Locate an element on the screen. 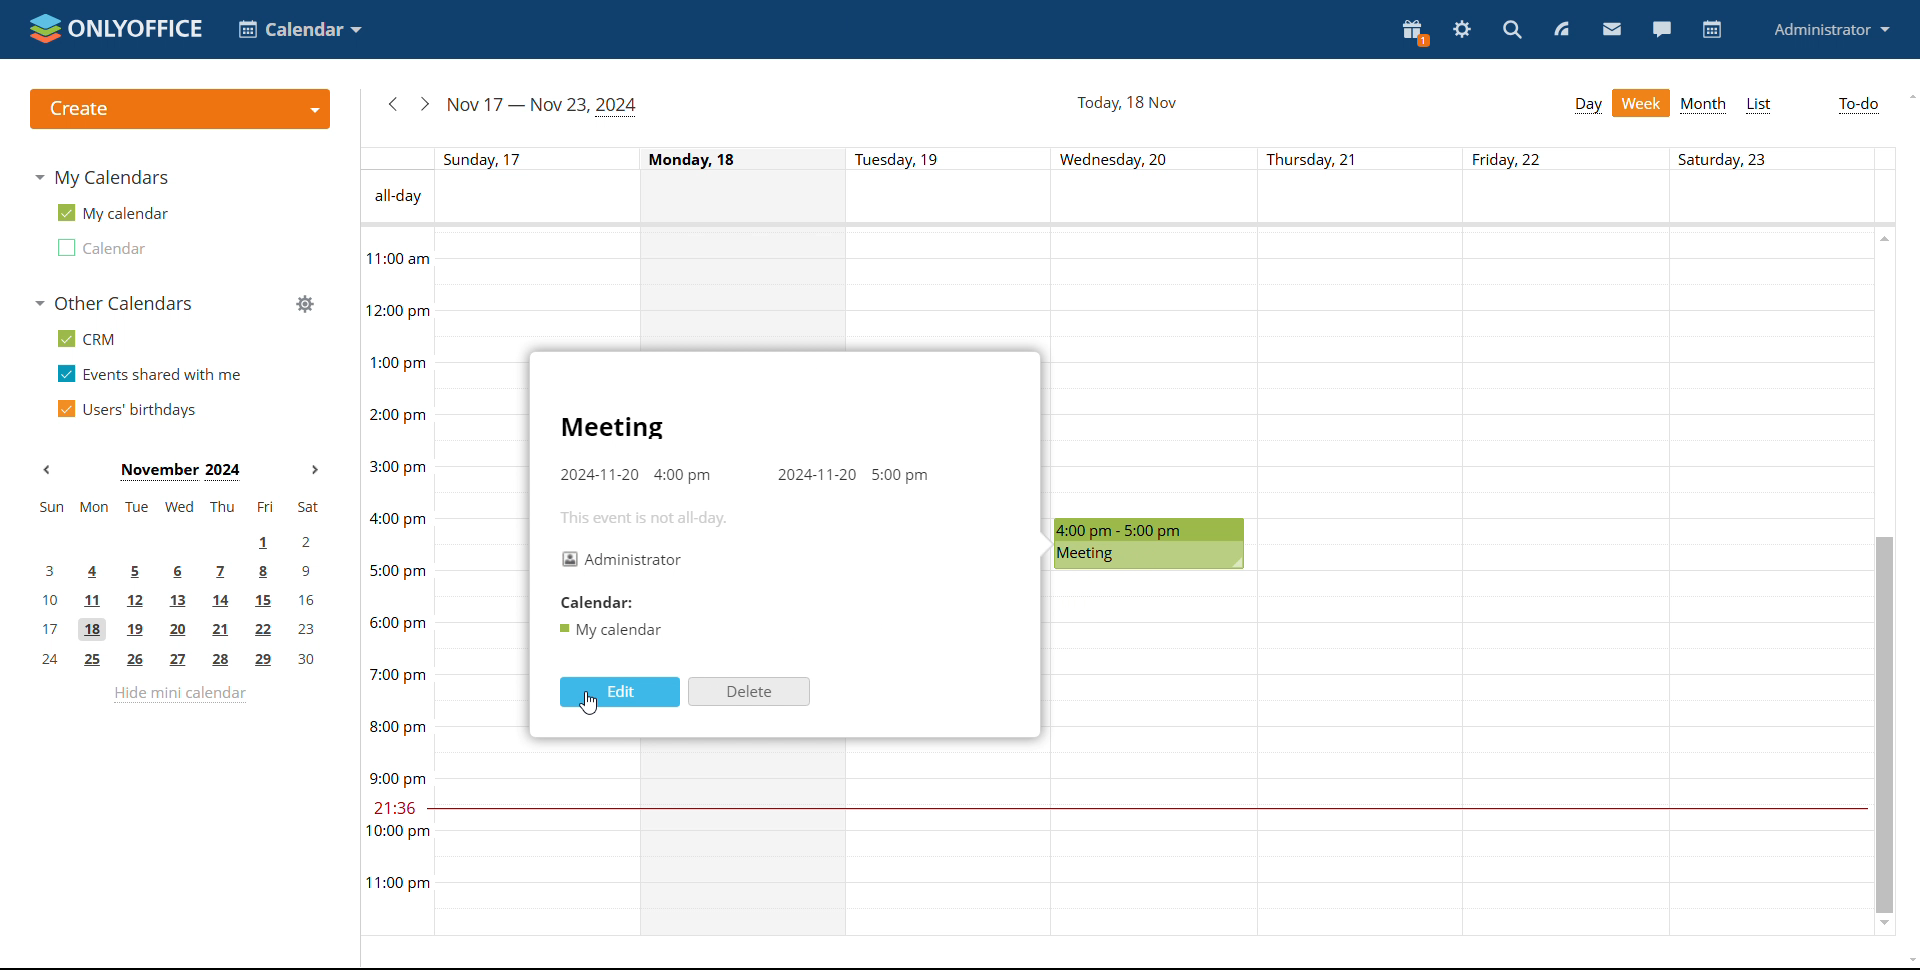 This screenshot has width=1920, height=970. delete is located at coordinates (749, 692).